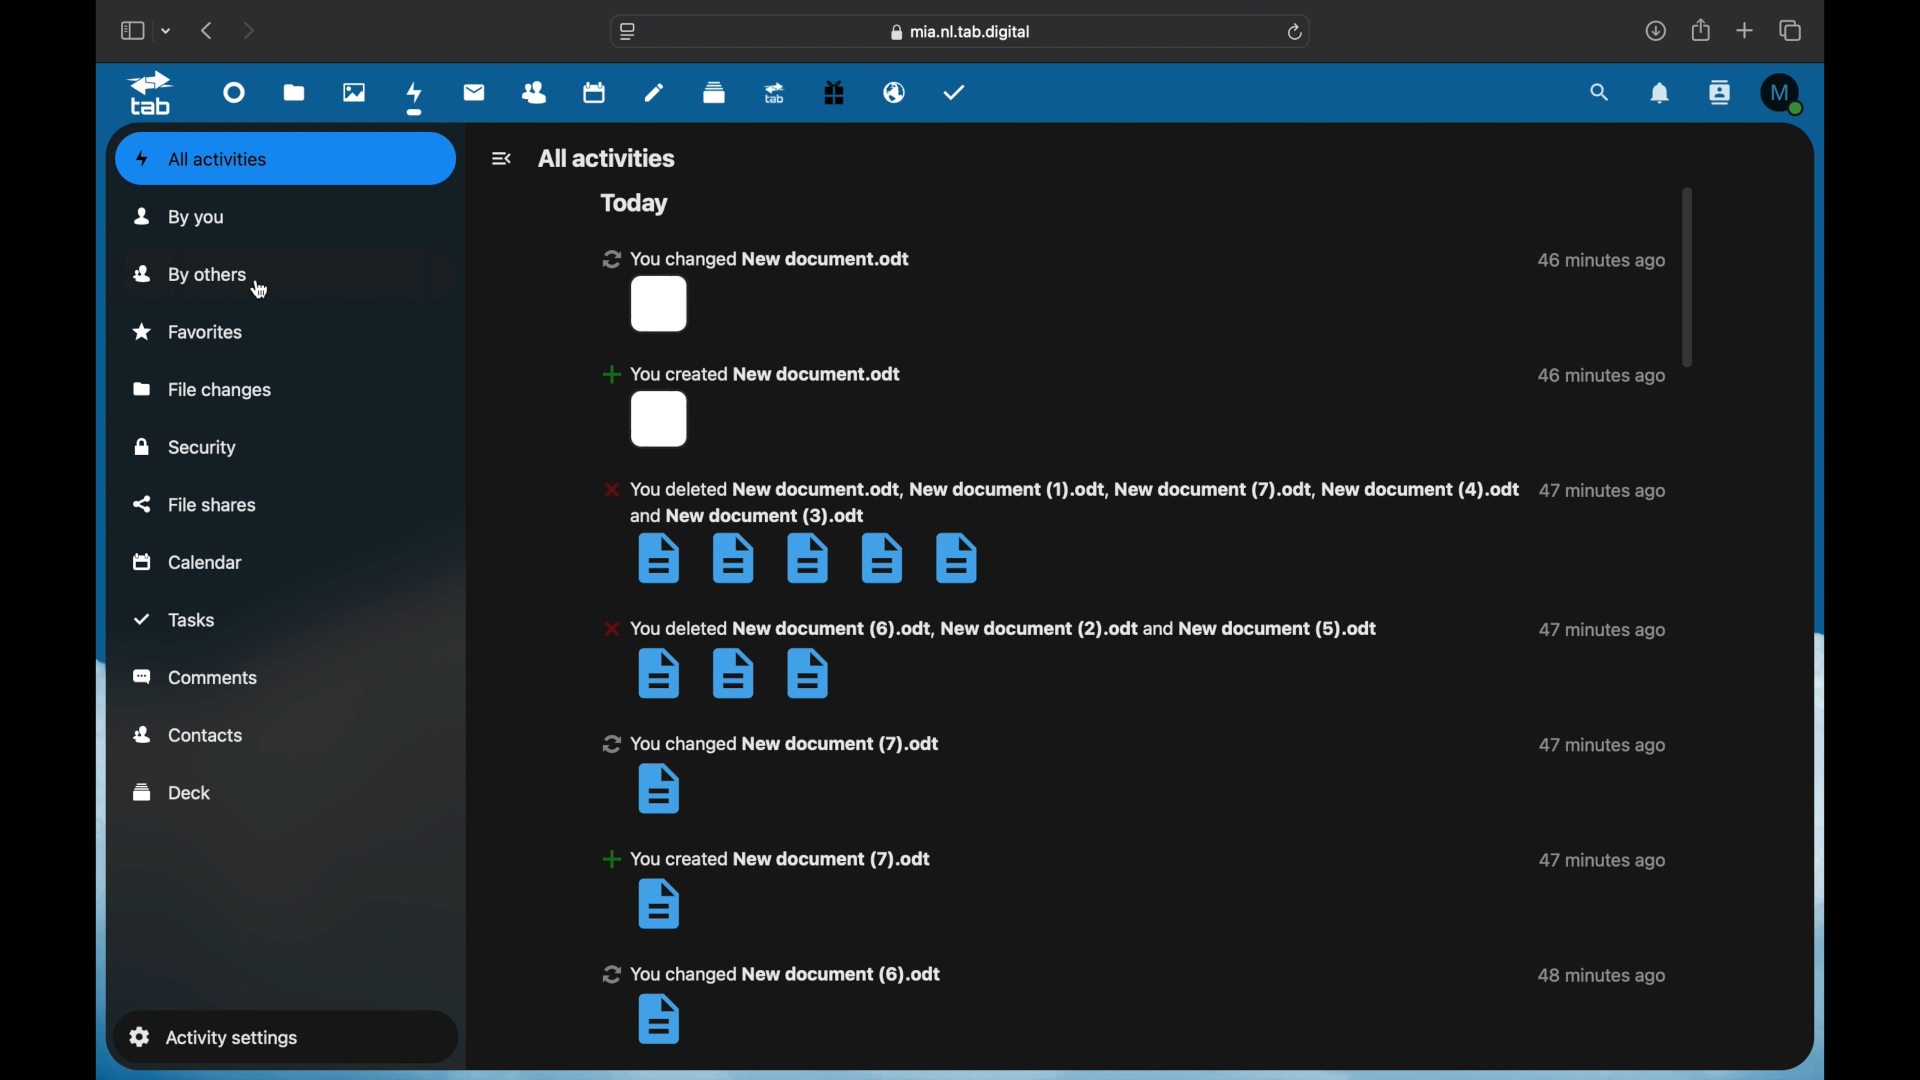 The width and height of the screenshot is (1920, 1080). What do you see at coordinates (770, 1004) in the screenshot?
I see `notification` at bounding box center [770, 1004].